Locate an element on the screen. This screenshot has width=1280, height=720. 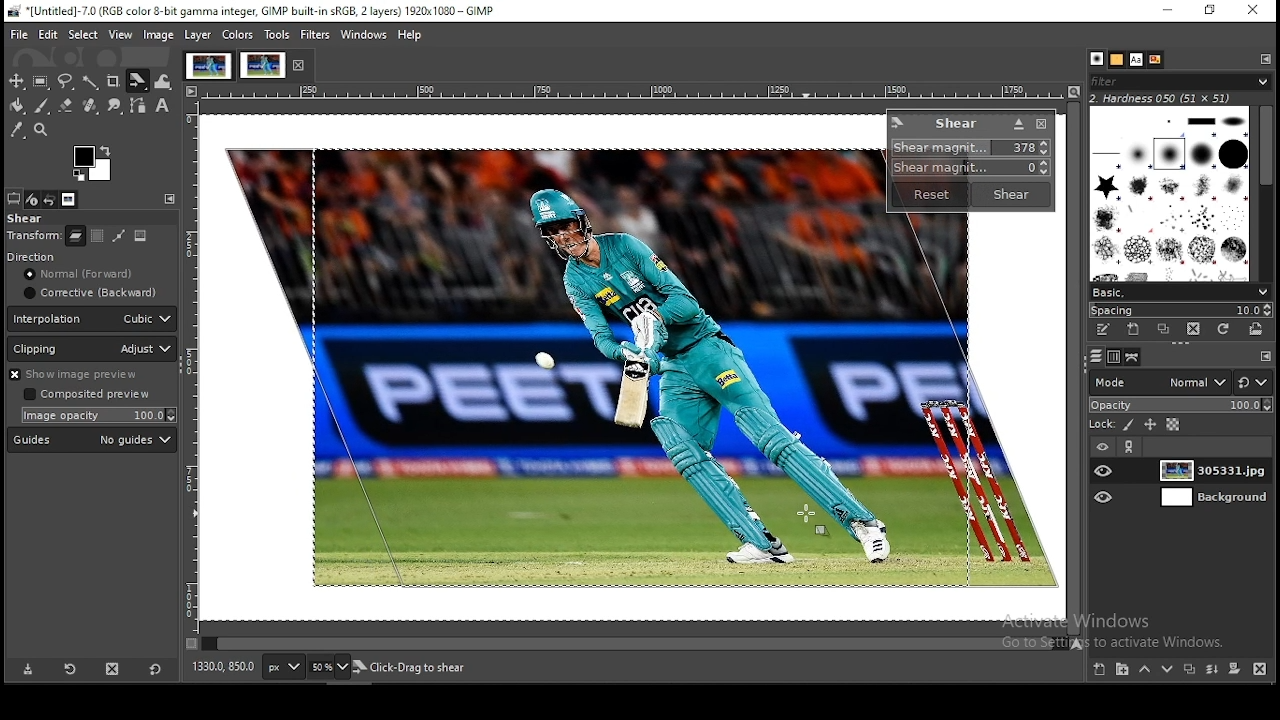
delete this brush is located at coordinates (1193, 329).